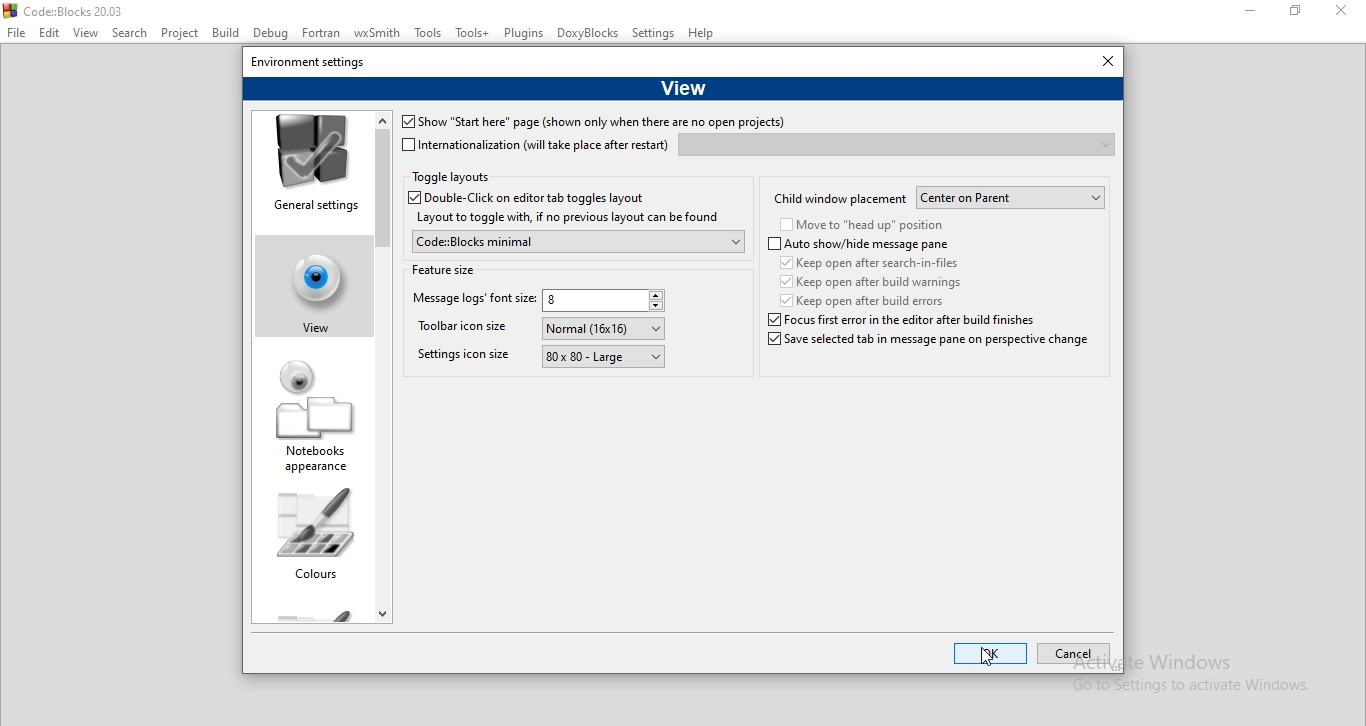  Describe the element at coordinates (862, 226) in the screenshot. I see `Move to "head up" position ` at that location.